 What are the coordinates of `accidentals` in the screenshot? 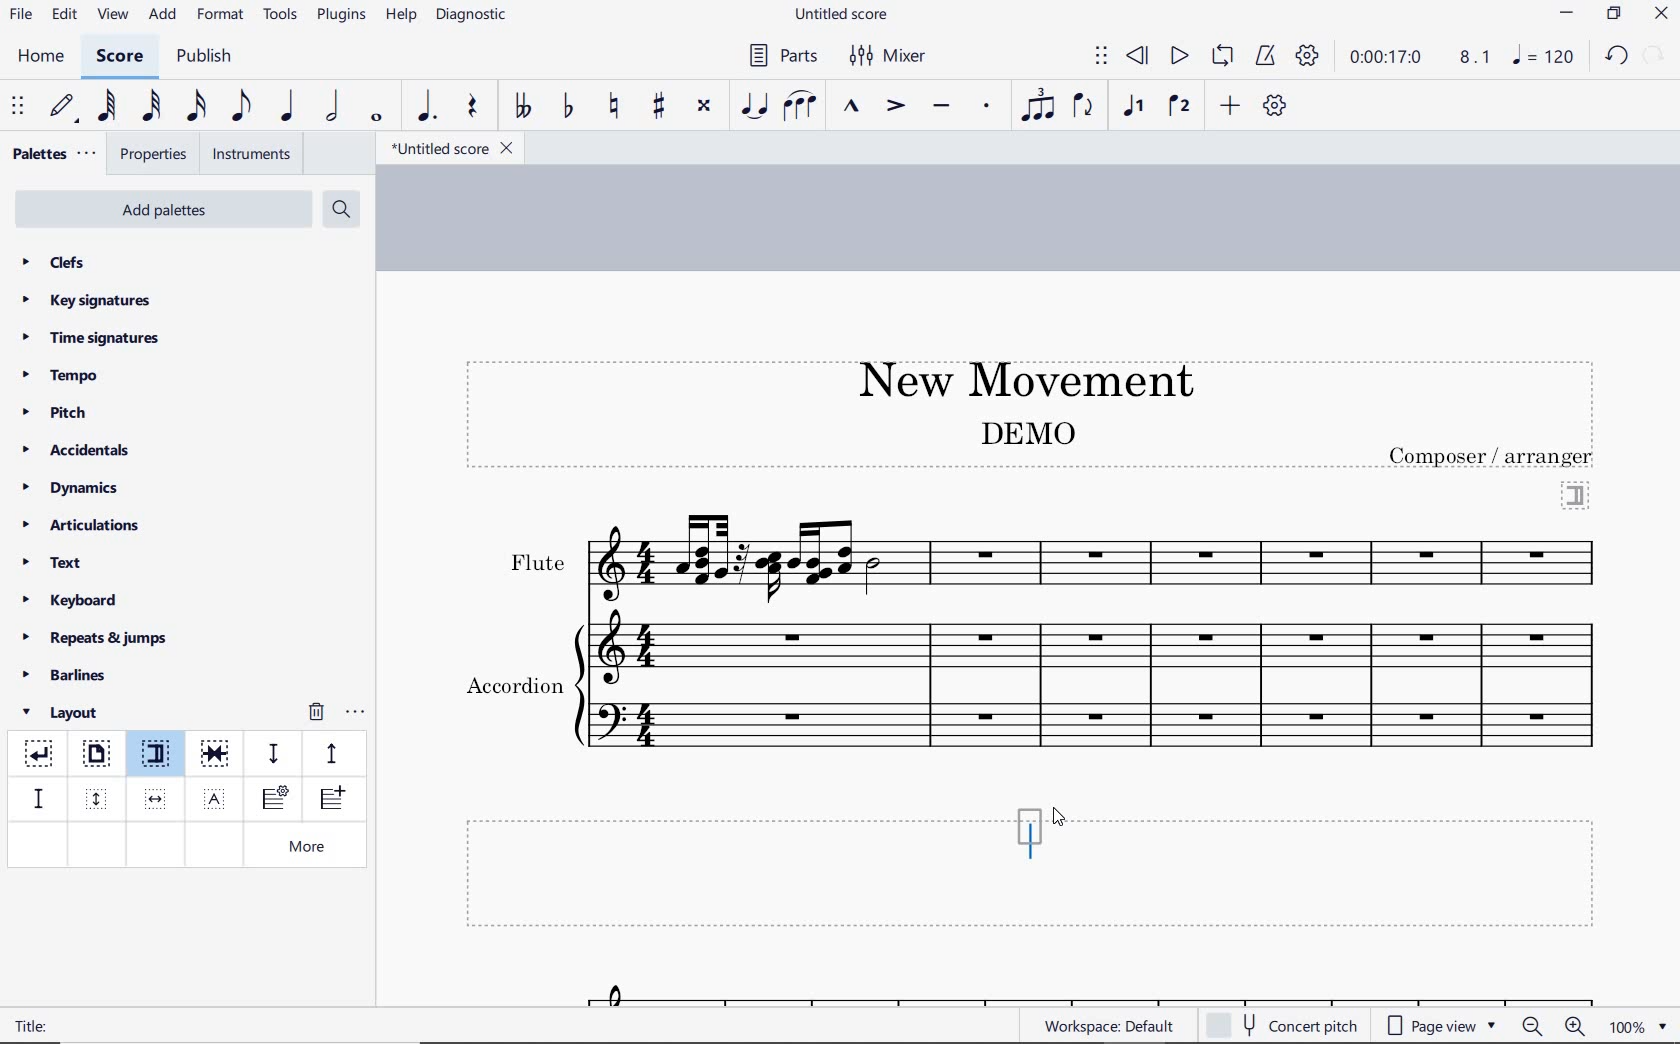 It's located at (79, 449).